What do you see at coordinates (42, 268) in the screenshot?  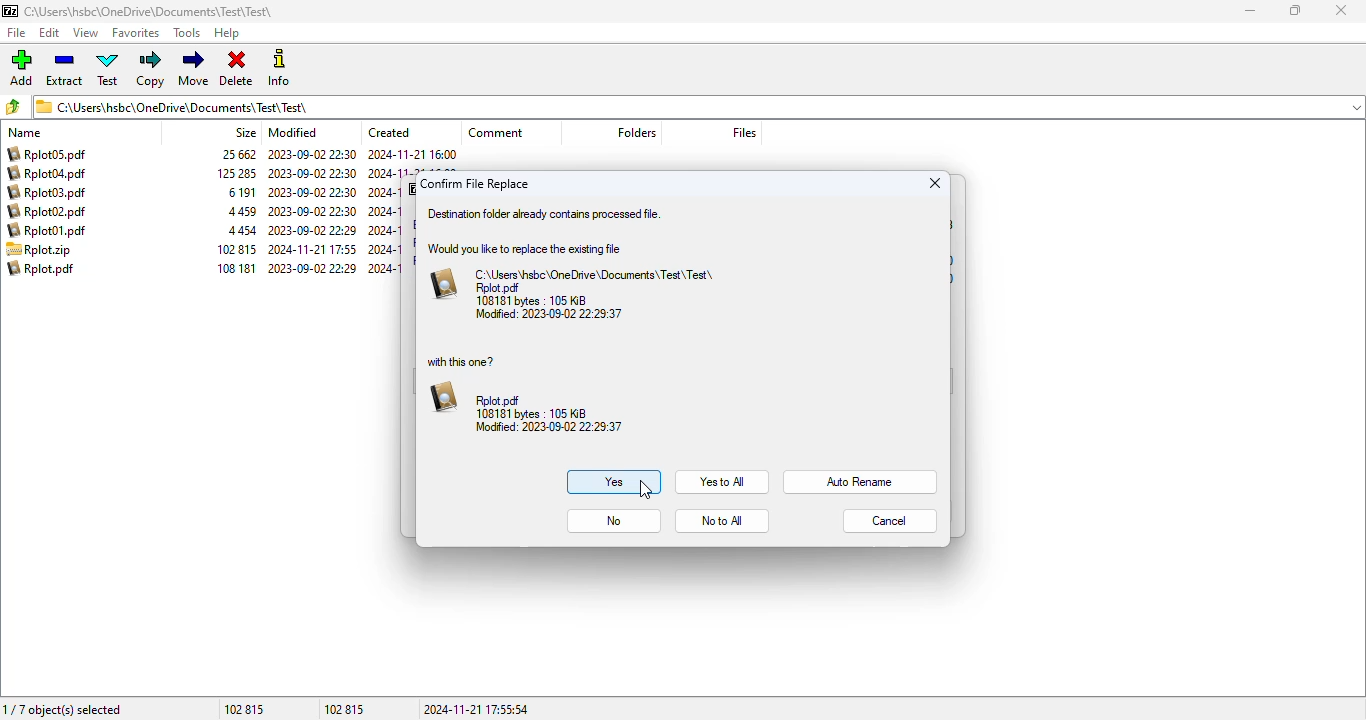 I see `Rplot.pdf` at bounding box center [42, 268].